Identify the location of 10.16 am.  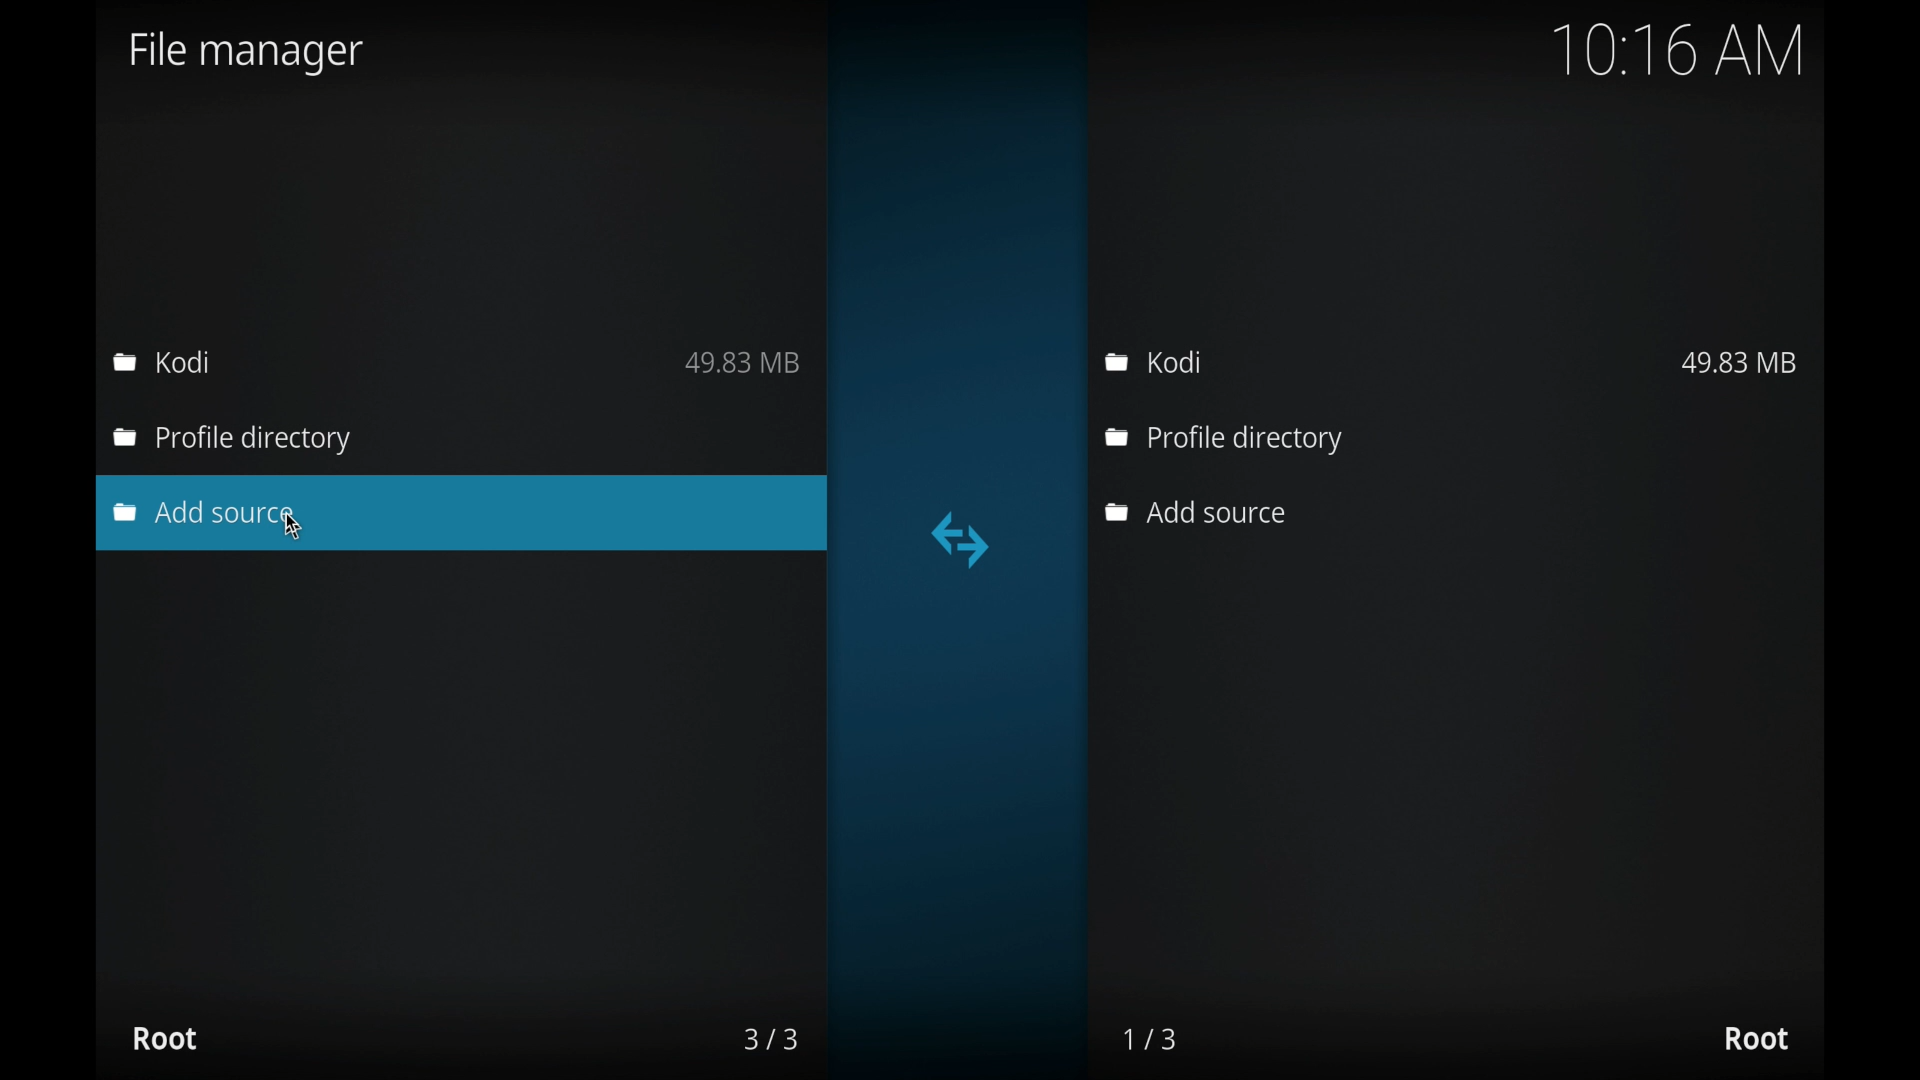
(1679, 50).